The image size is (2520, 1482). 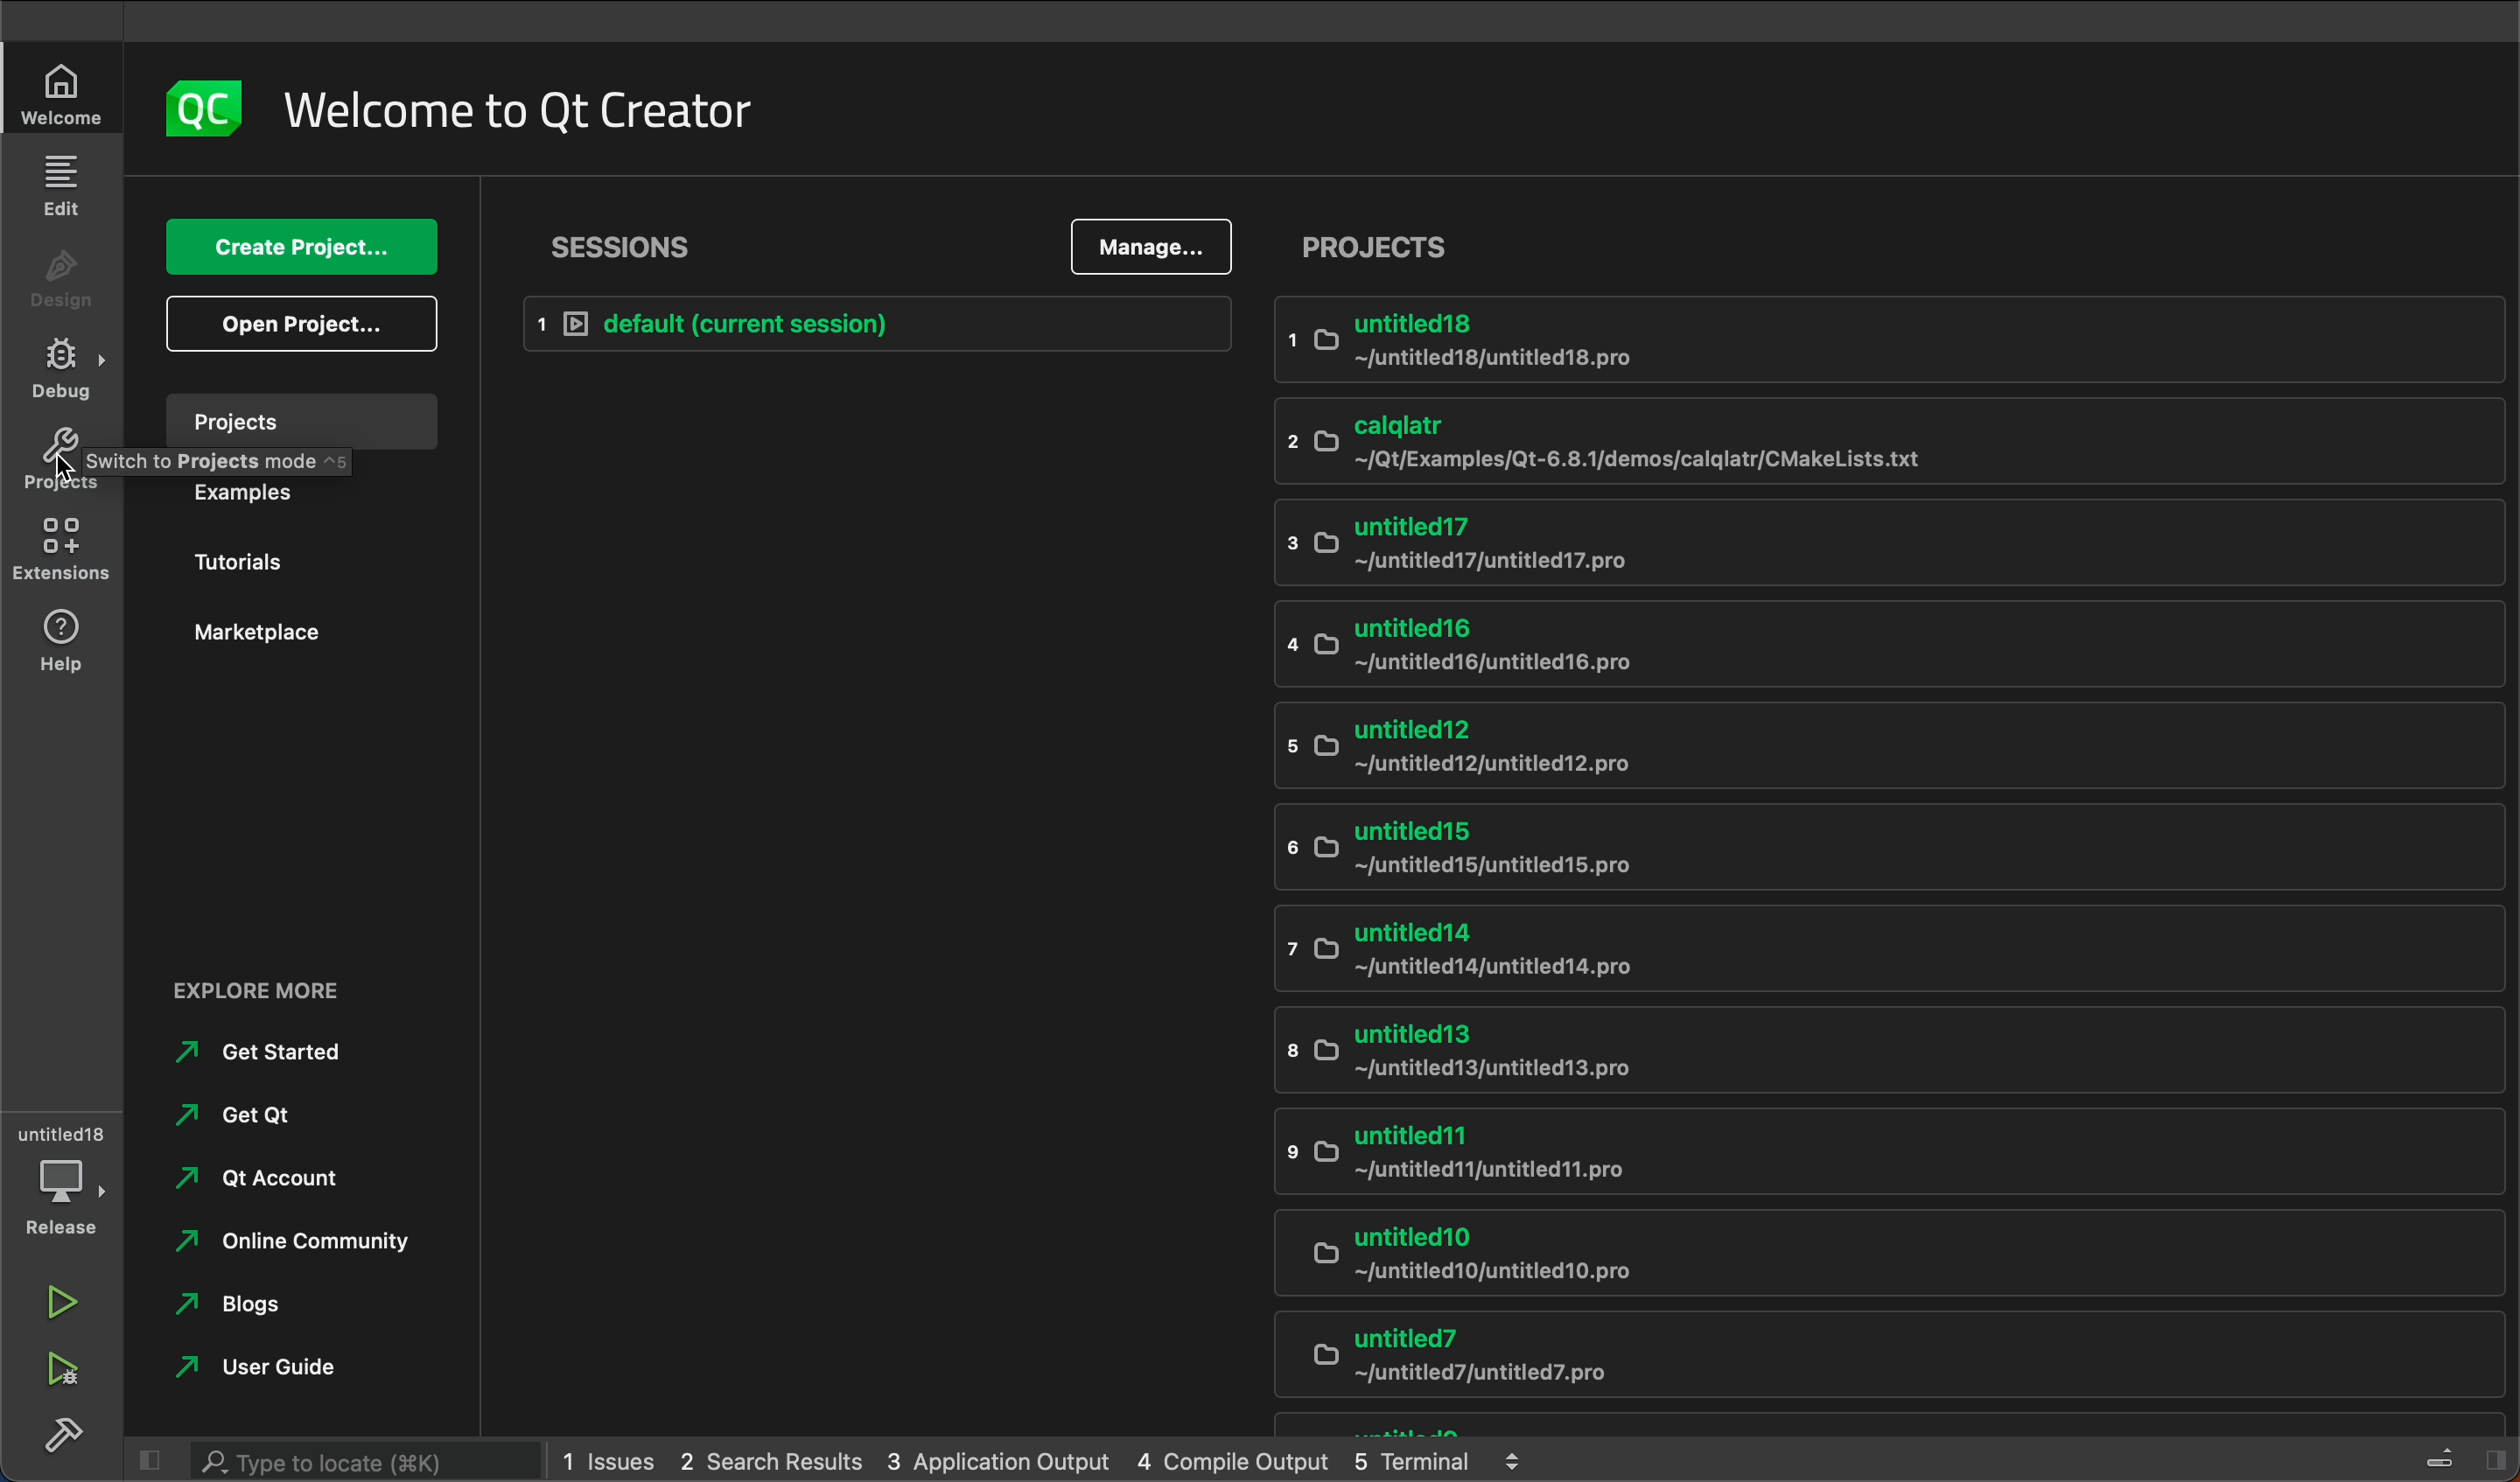 I want to click on blogs, so click(x=246, y=1305).